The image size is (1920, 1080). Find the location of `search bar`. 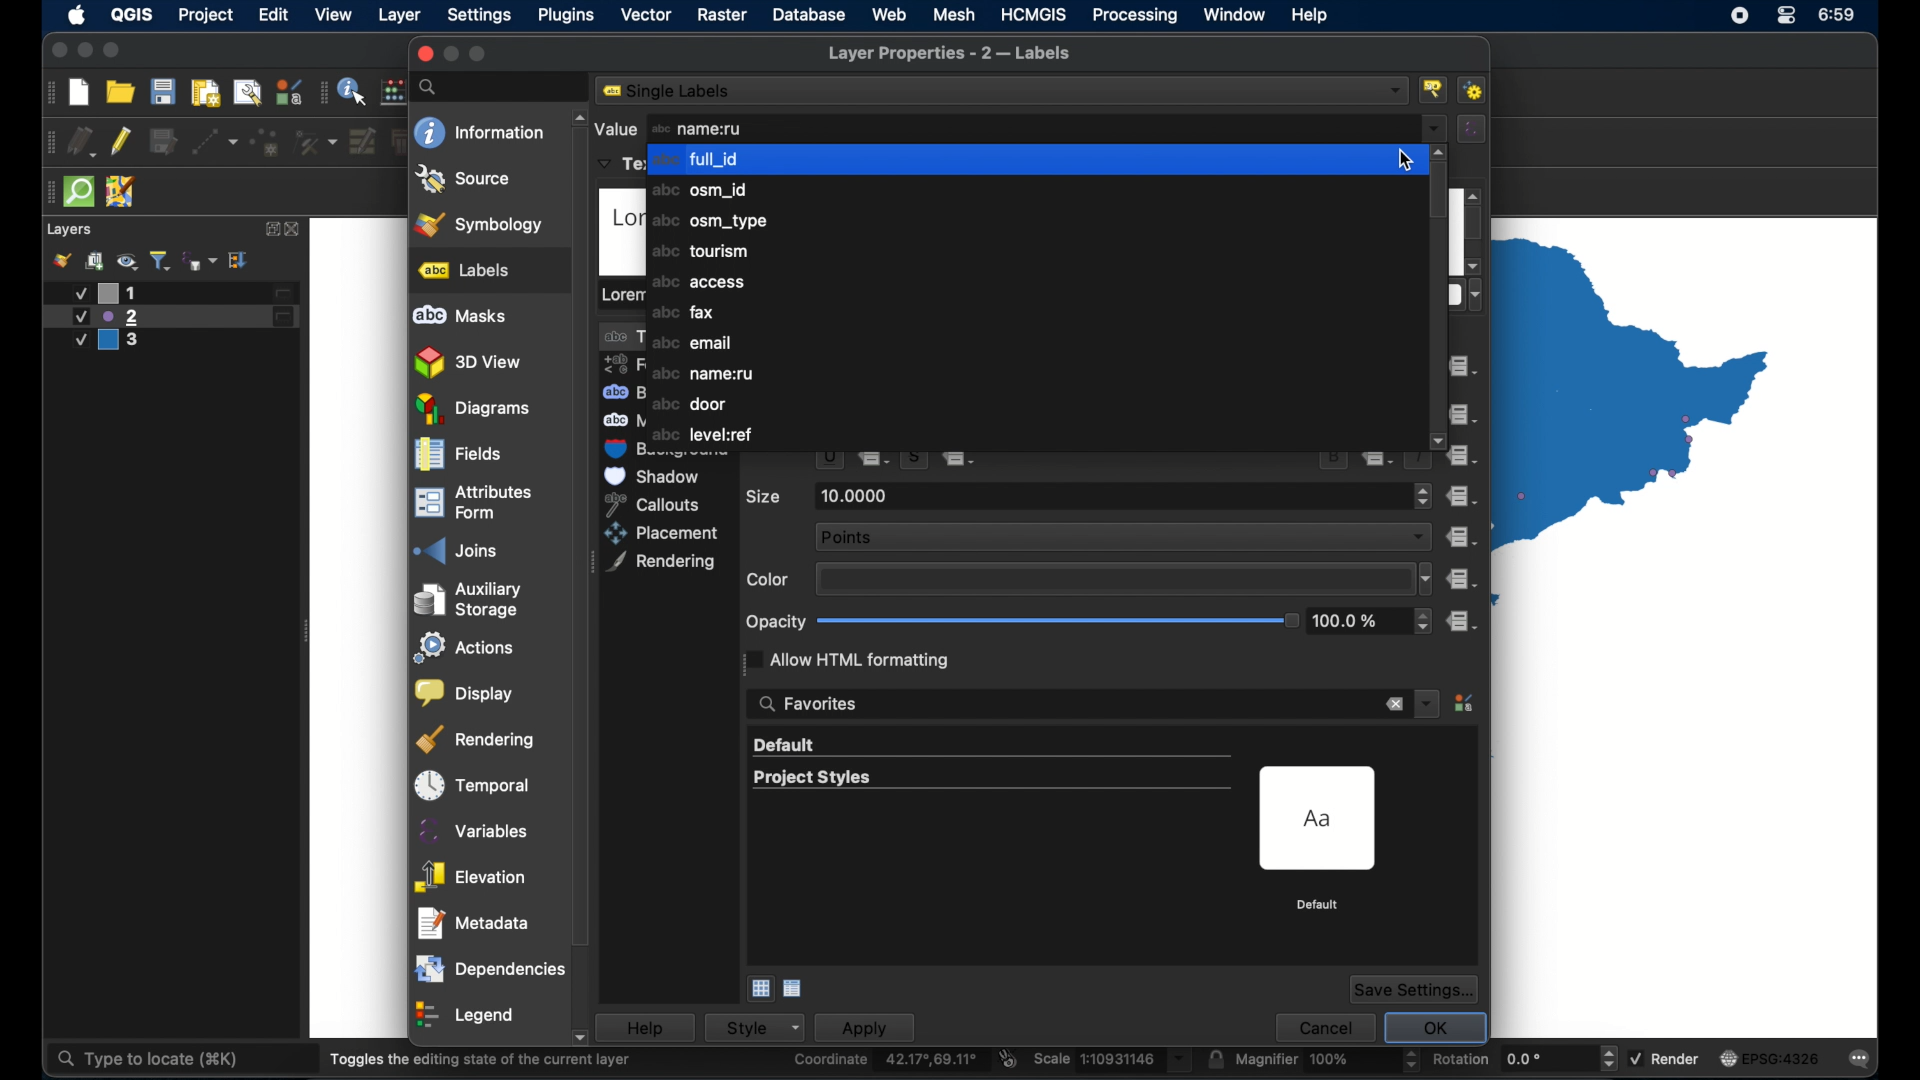

search bar is located at coordinates (503, 87).